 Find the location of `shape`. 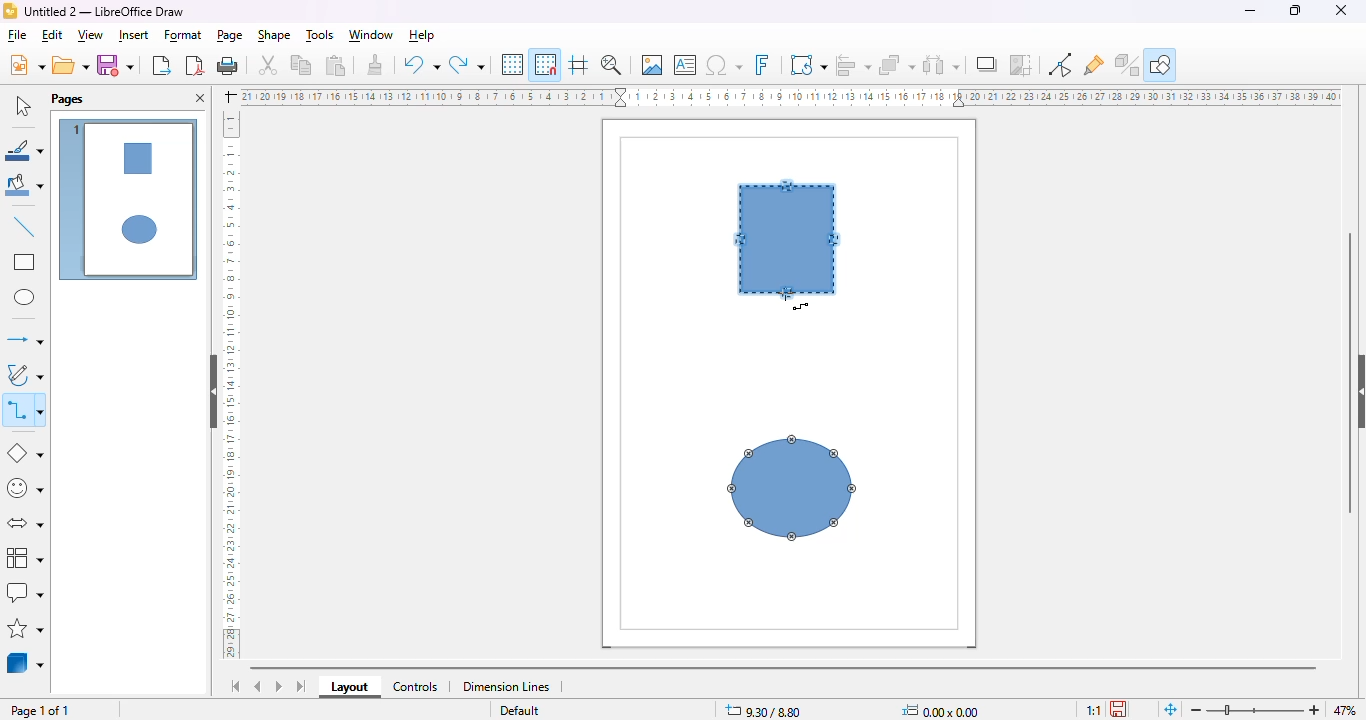

shape is located at coordinates (273, 35).